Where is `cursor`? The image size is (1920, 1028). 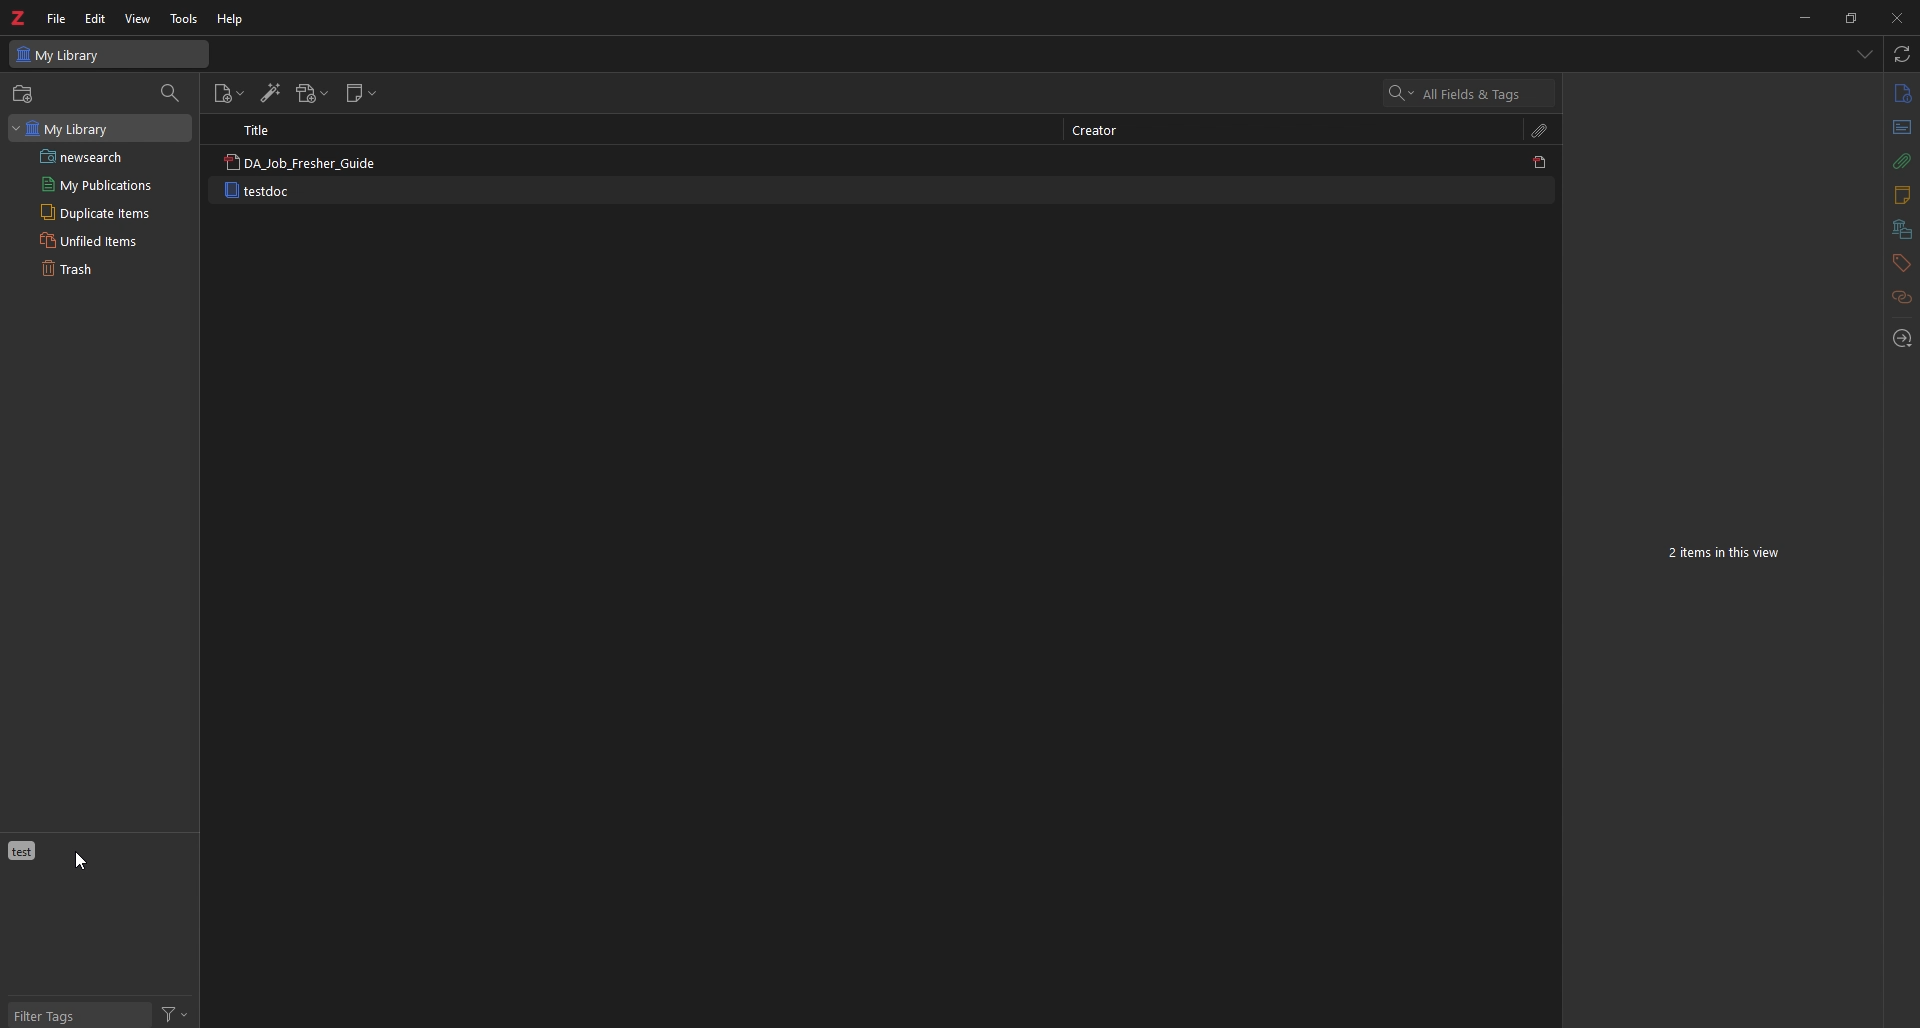
cursor is located at coordinates (81, 862).